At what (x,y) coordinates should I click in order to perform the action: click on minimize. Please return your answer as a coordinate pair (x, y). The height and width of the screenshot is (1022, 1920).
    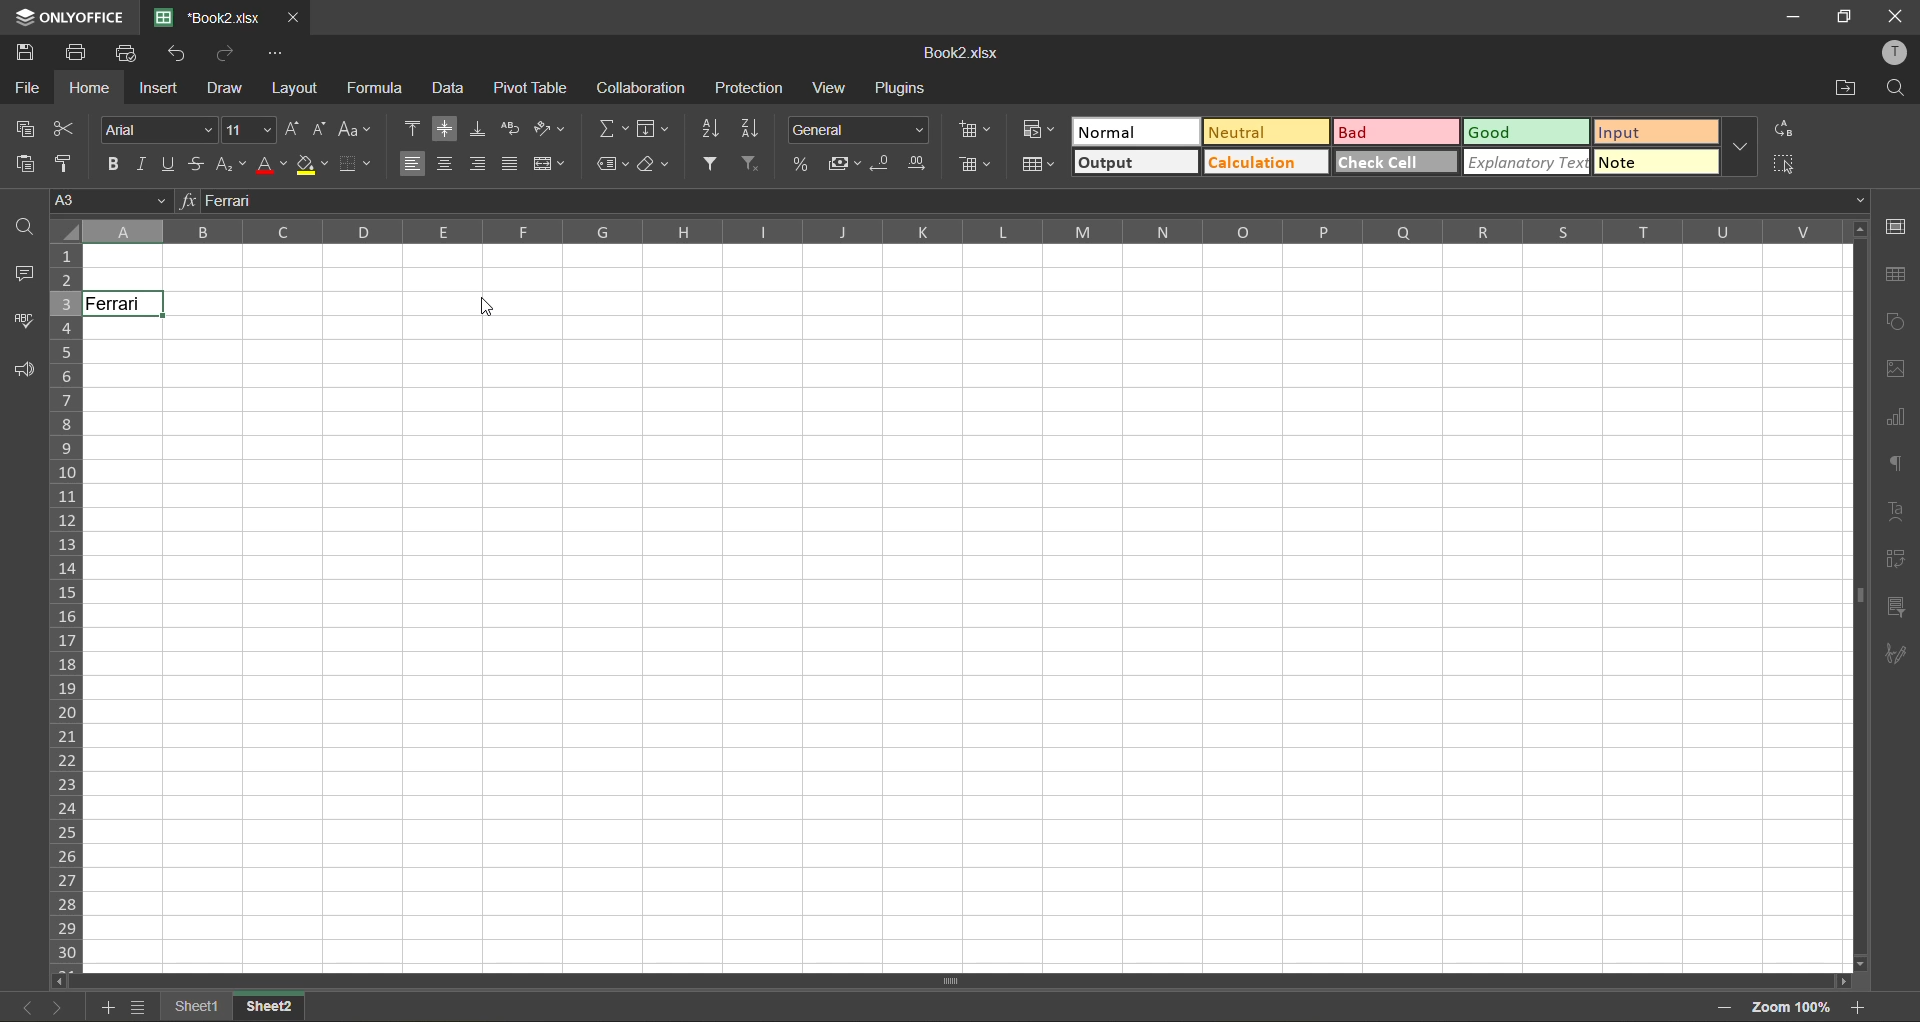
    Looking at the image, I should click on (1794, 17).